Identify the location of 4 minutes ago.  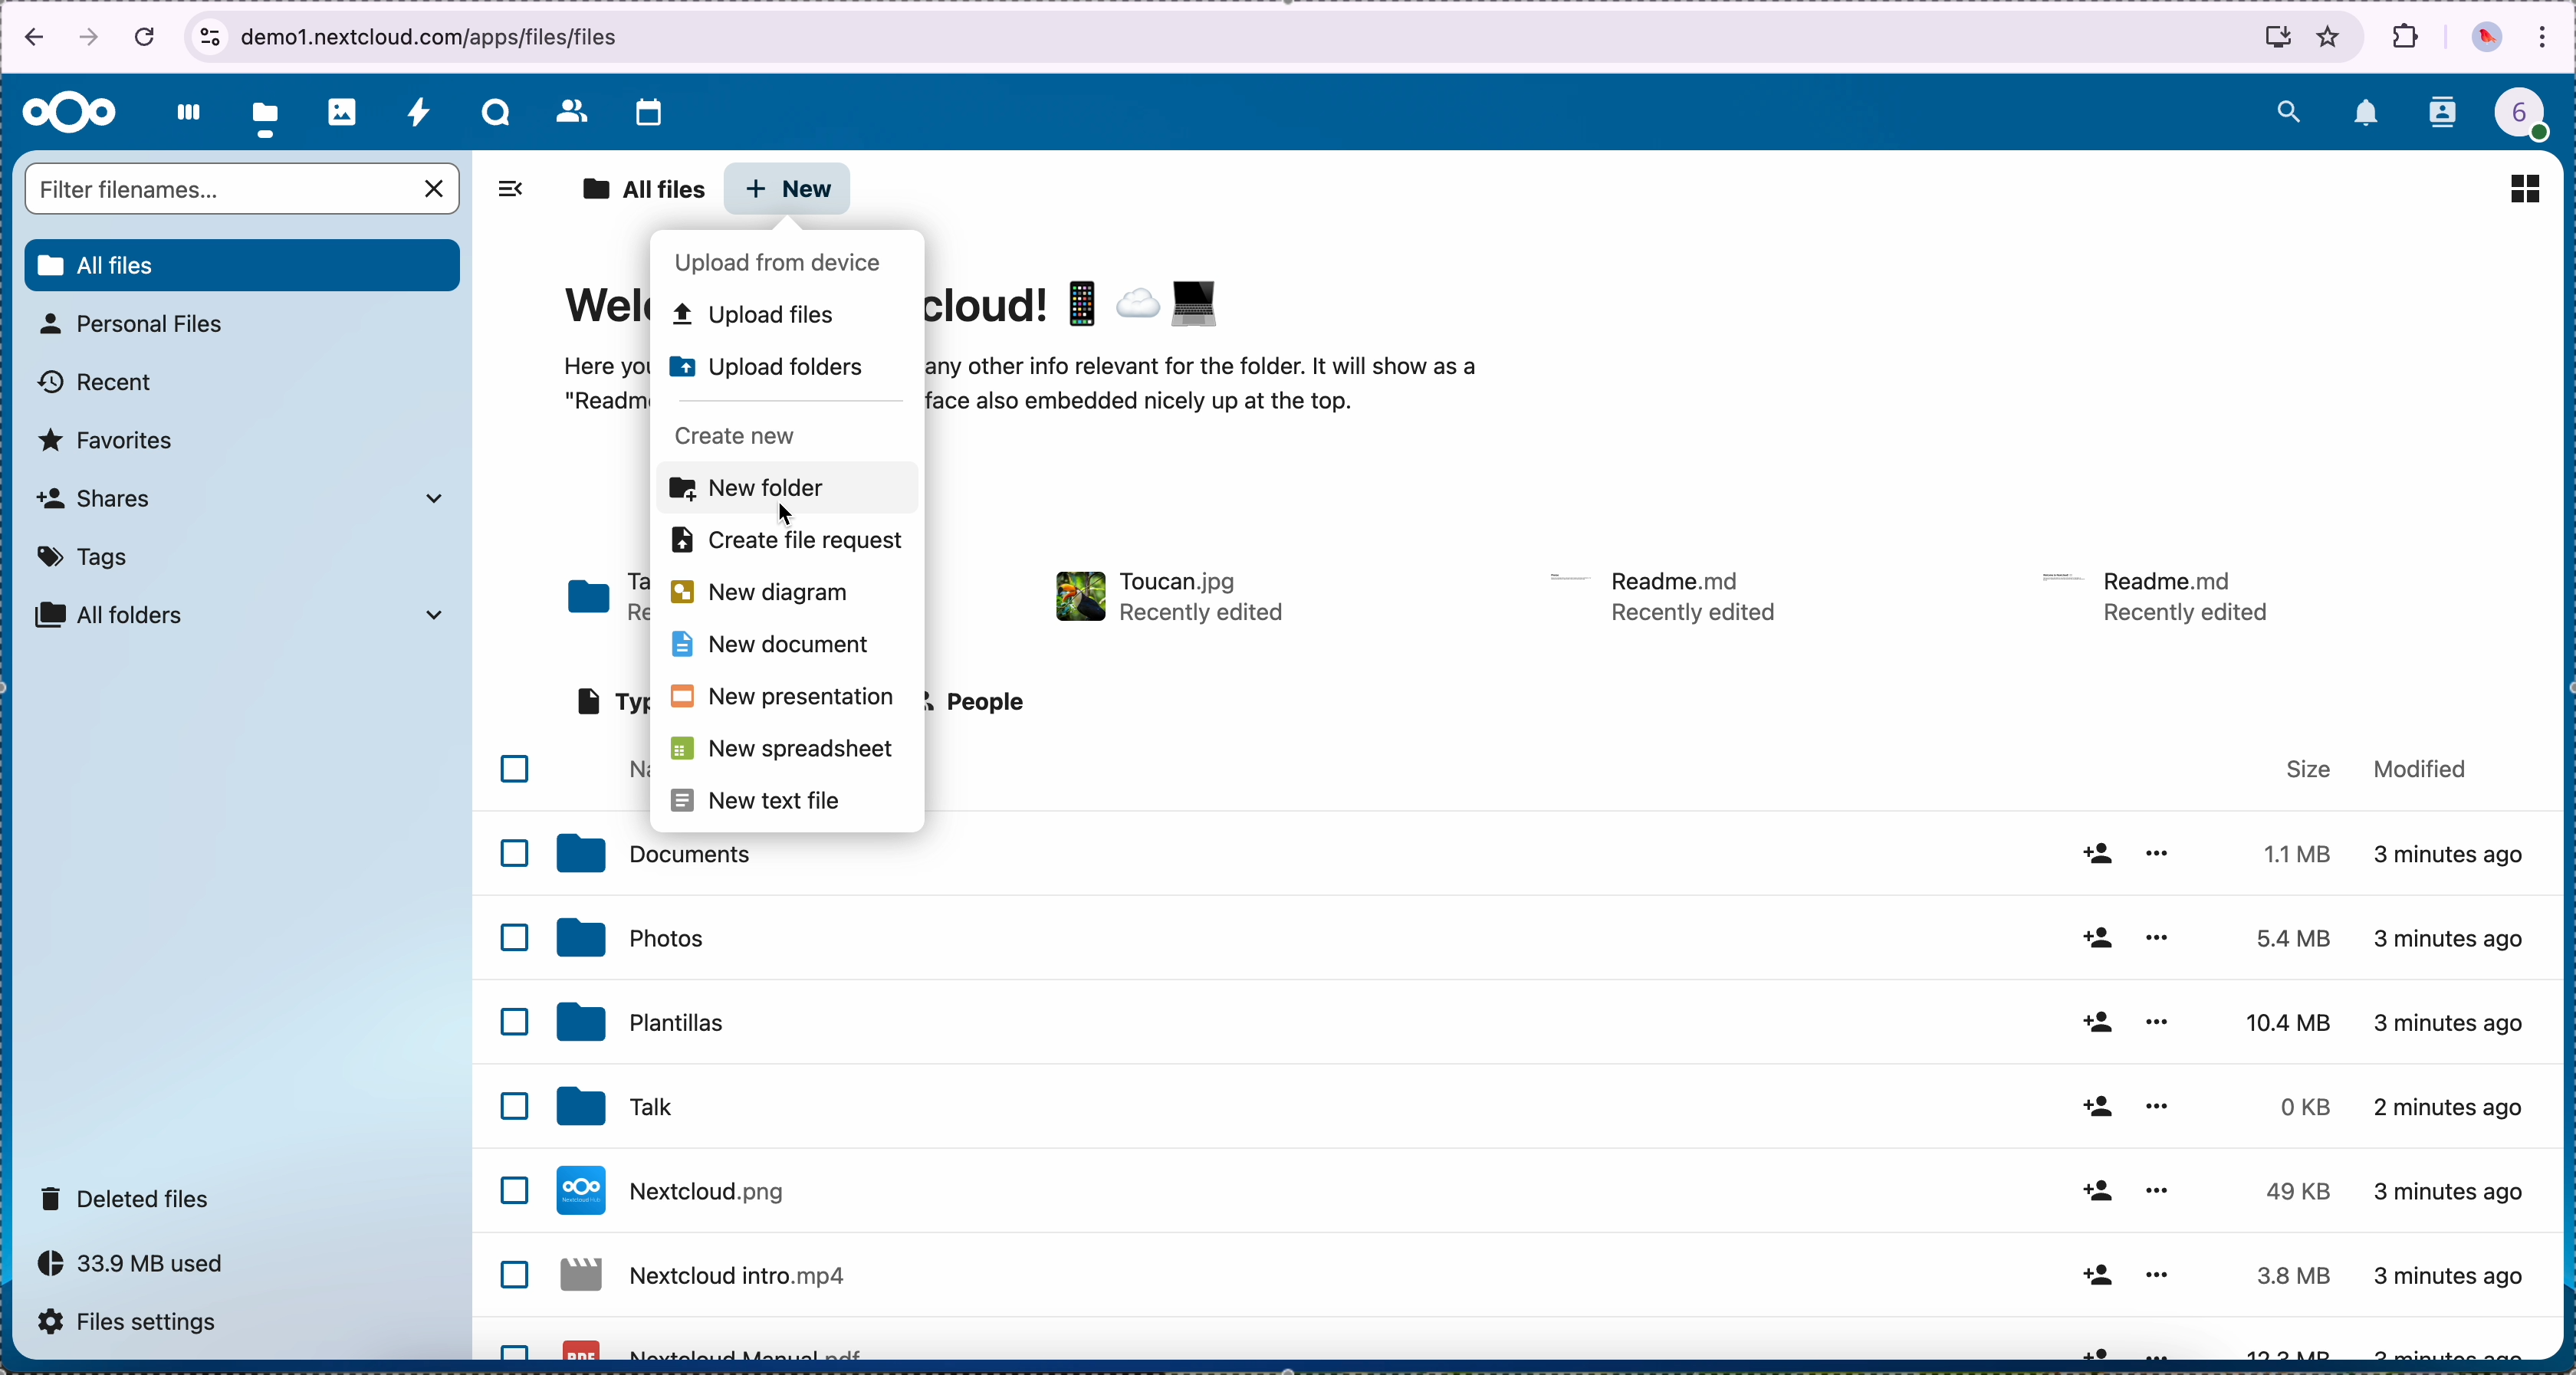
(2453, 939).